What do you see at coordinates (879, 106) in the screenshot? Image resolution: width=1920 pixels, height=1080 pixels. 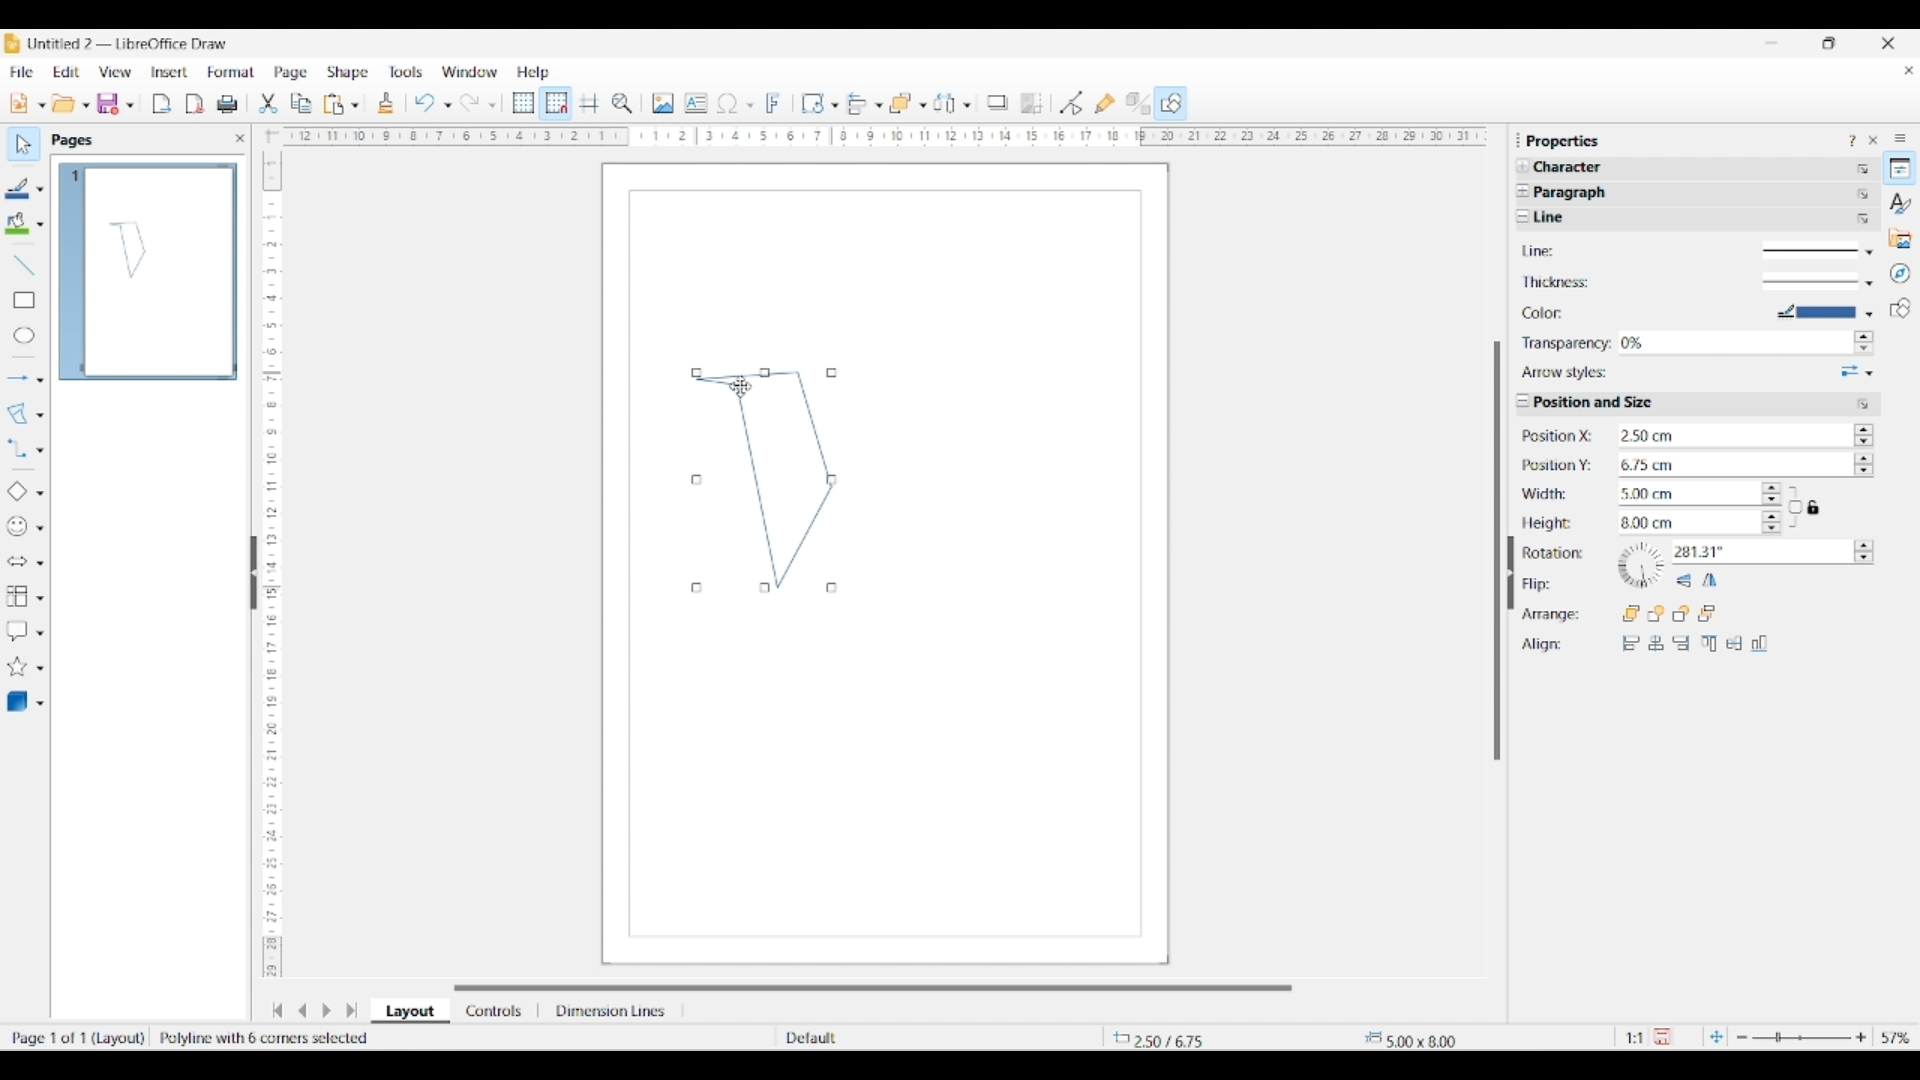 I see `Align object options` at bounding box center [879, 106].